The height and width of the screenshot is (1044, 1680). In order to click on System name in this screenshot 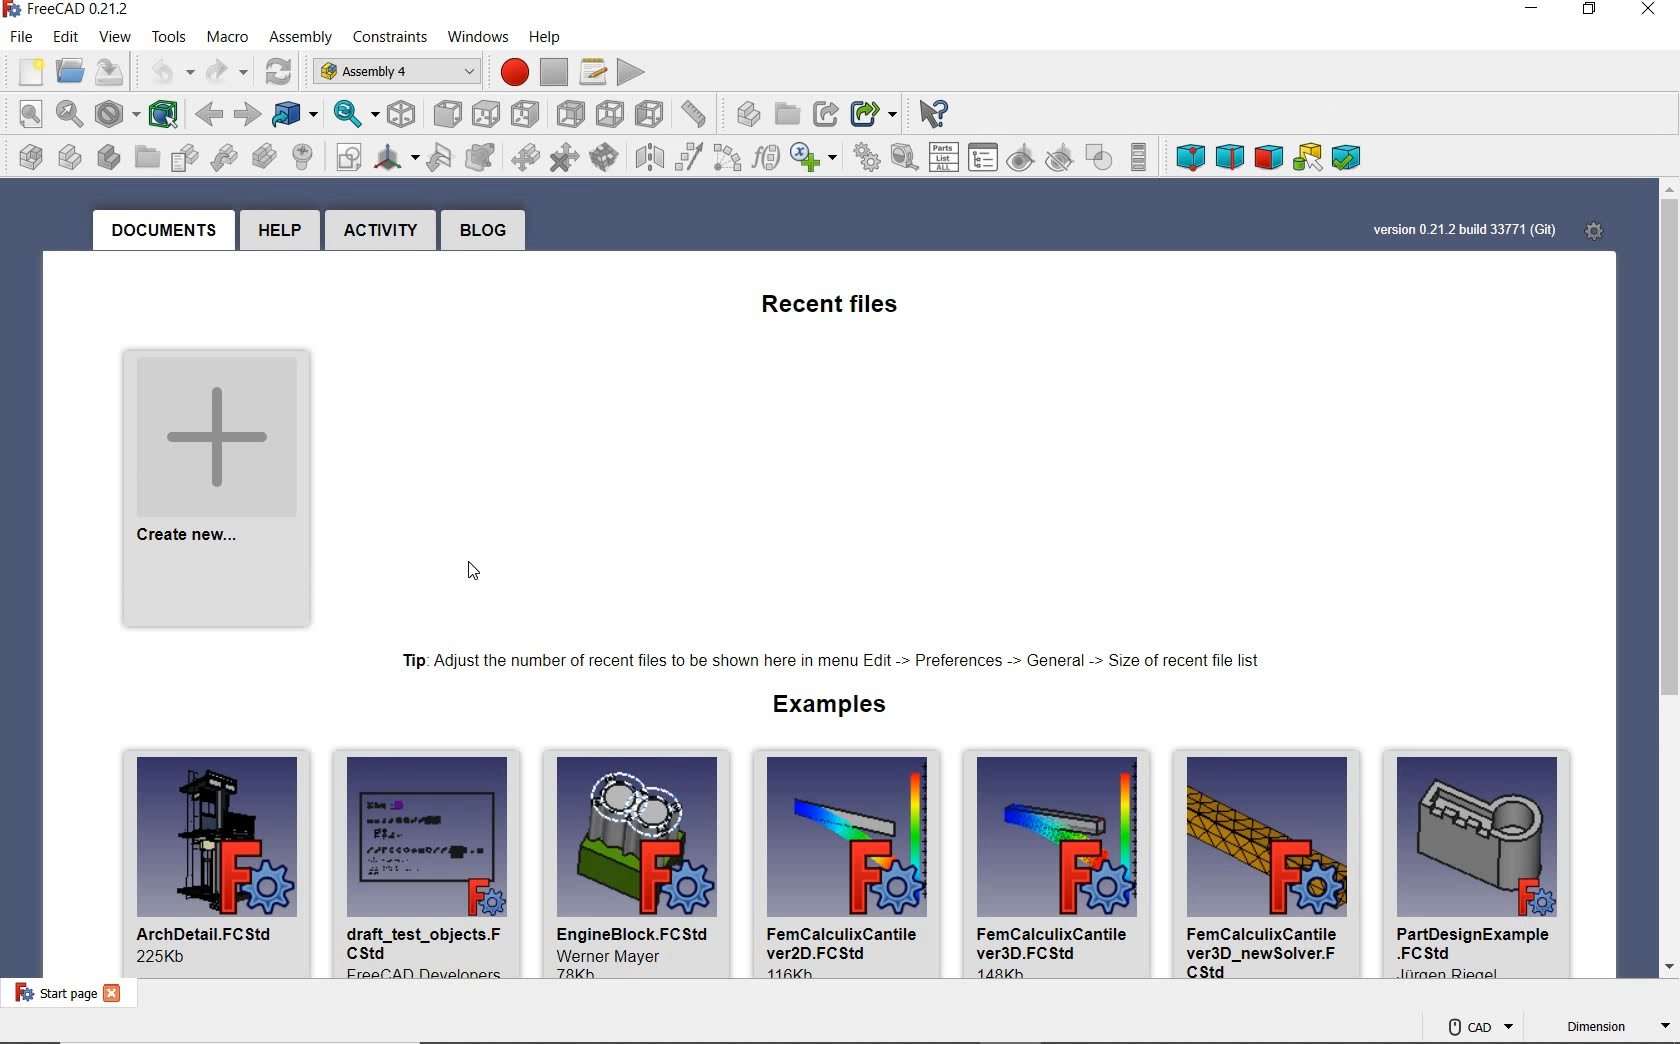, I will do `click(67, 12)`.